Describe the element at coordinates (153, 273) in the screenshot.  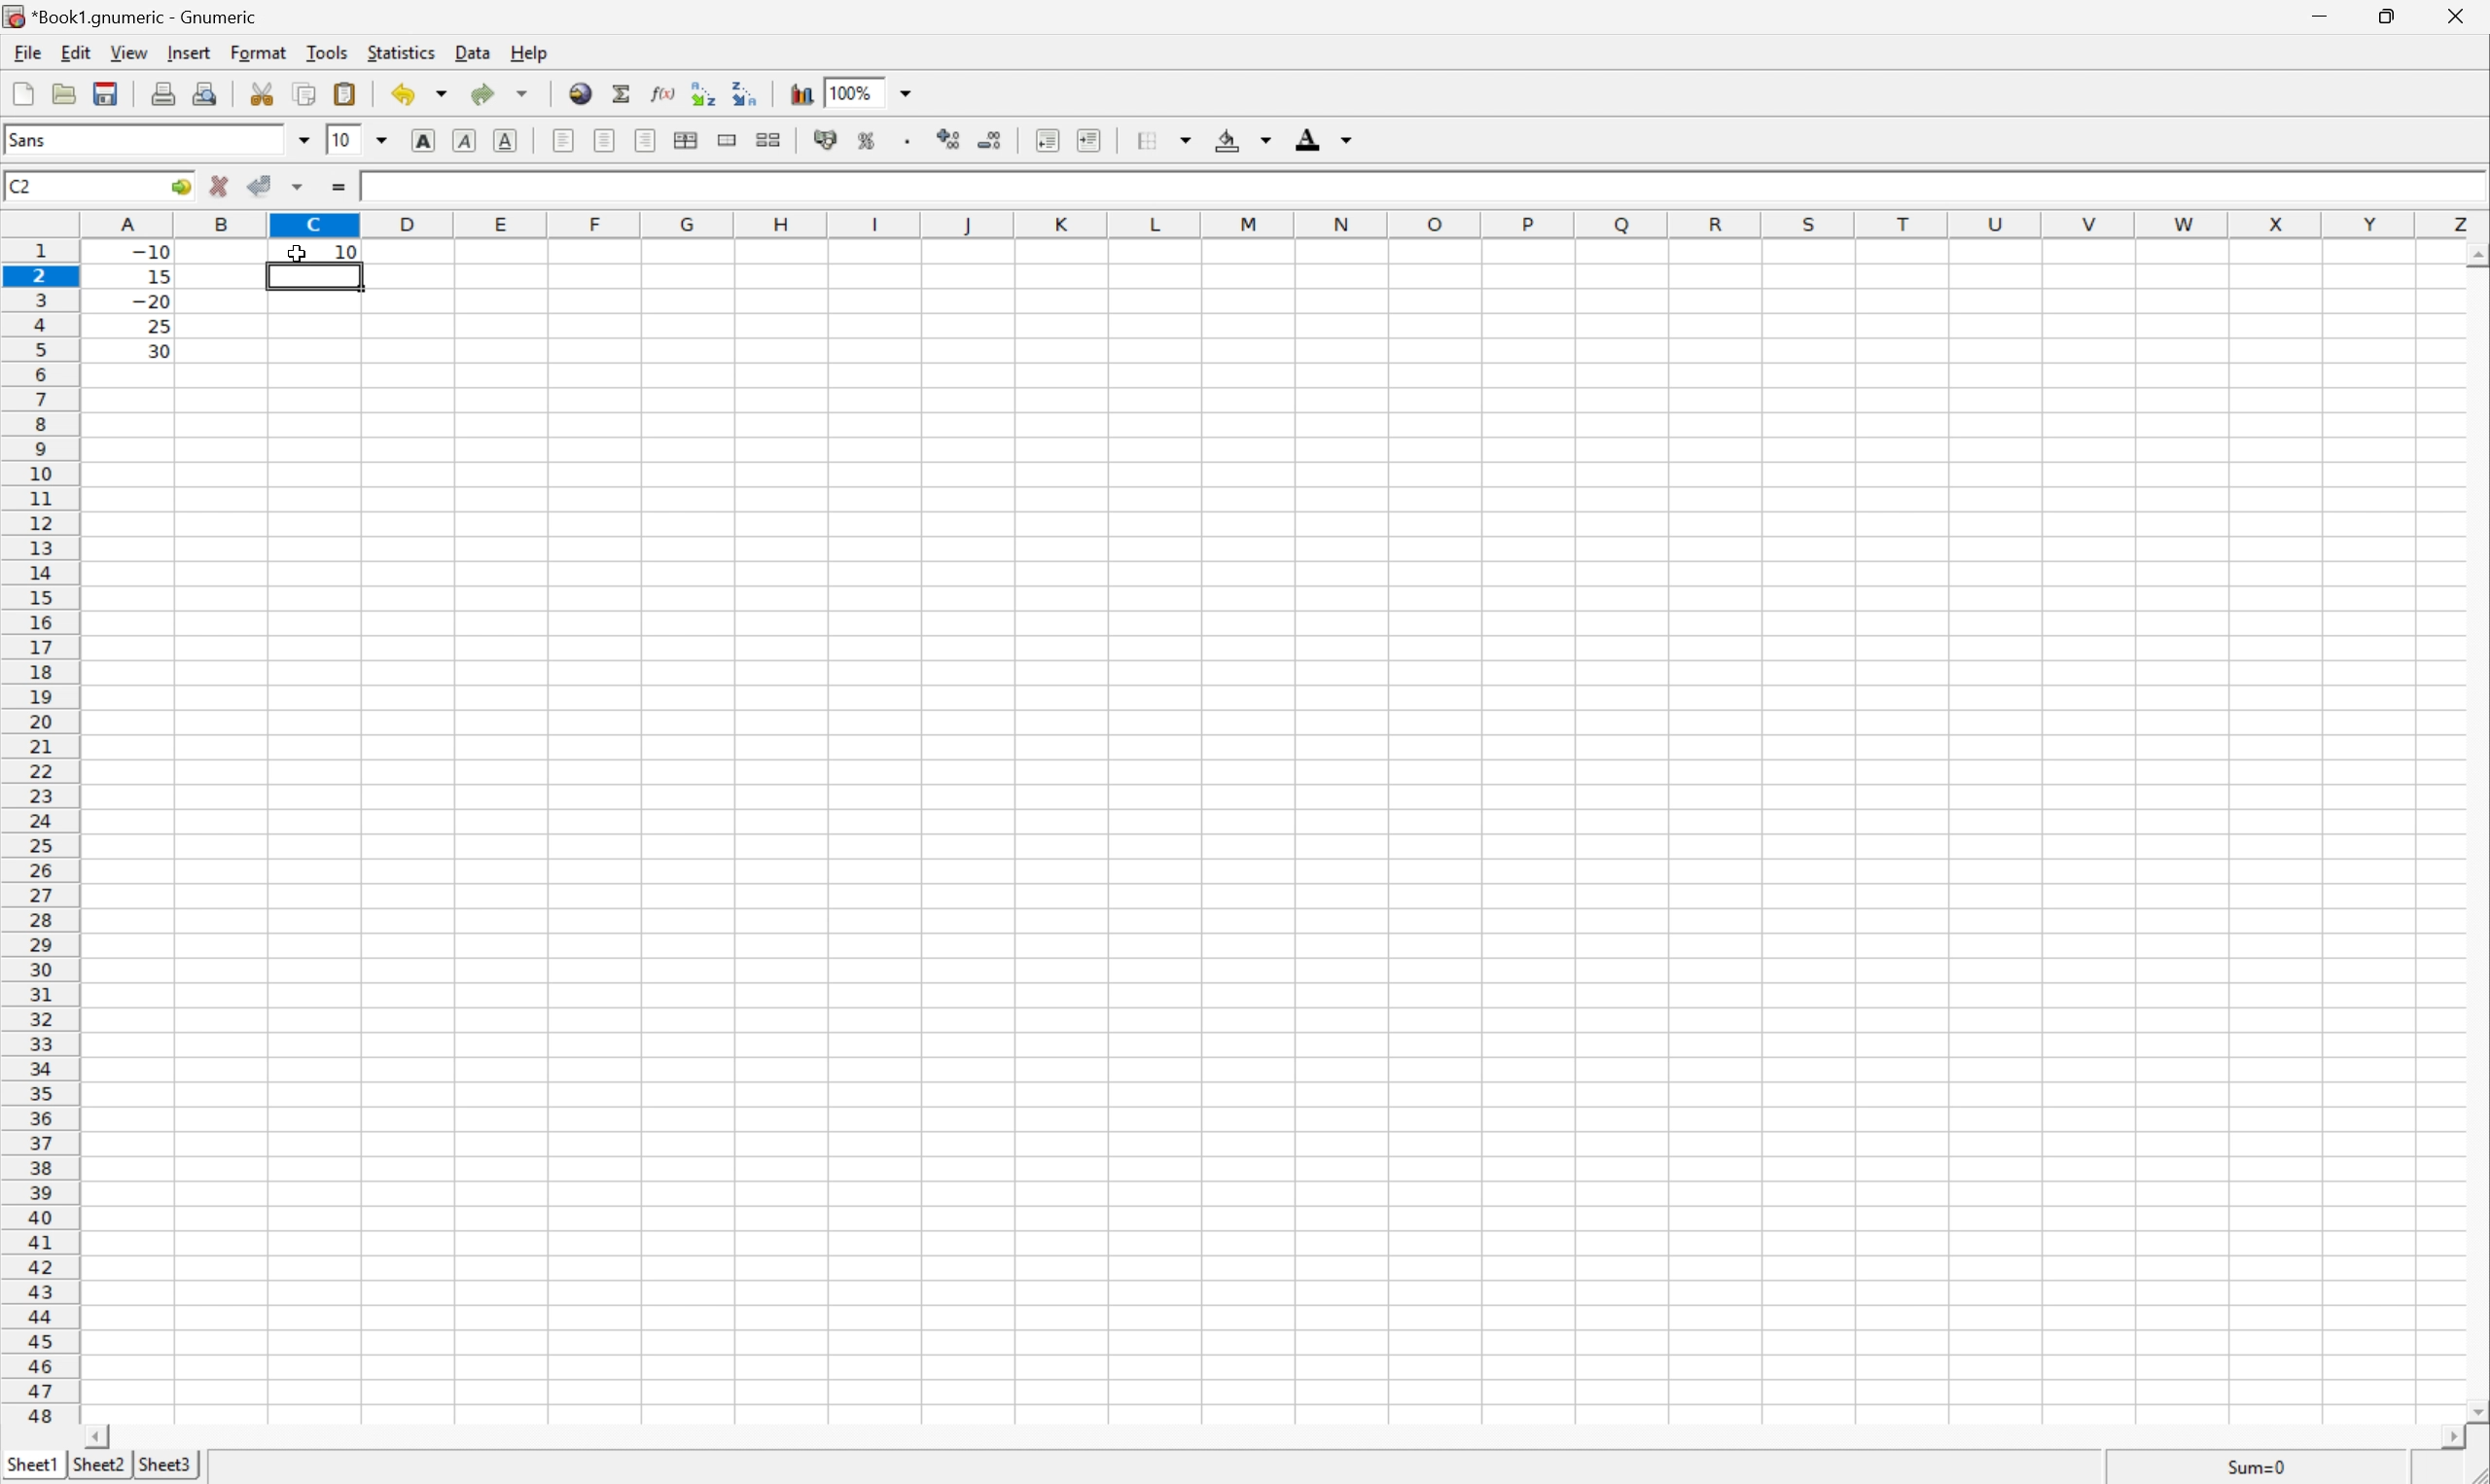
I see `15` at that location.